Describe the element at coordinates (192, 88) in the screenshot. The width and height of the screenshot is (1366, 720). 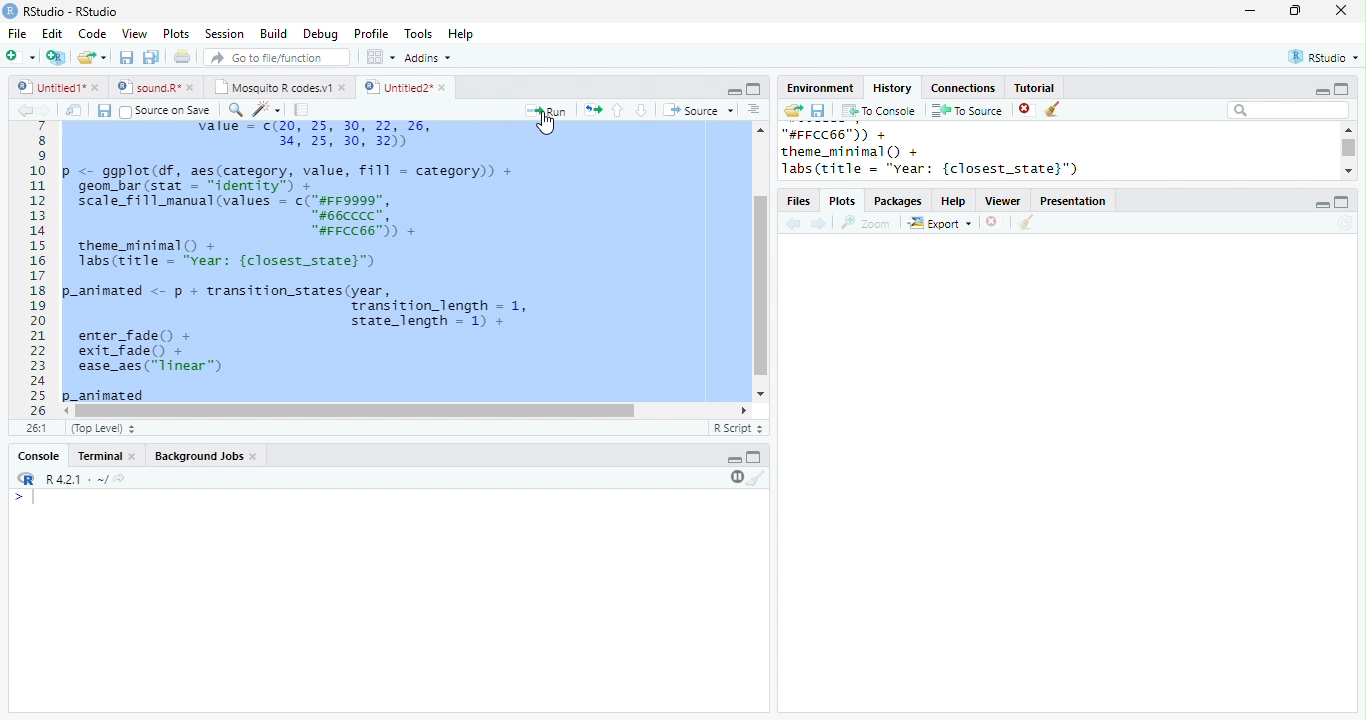
I see `close` at that location.